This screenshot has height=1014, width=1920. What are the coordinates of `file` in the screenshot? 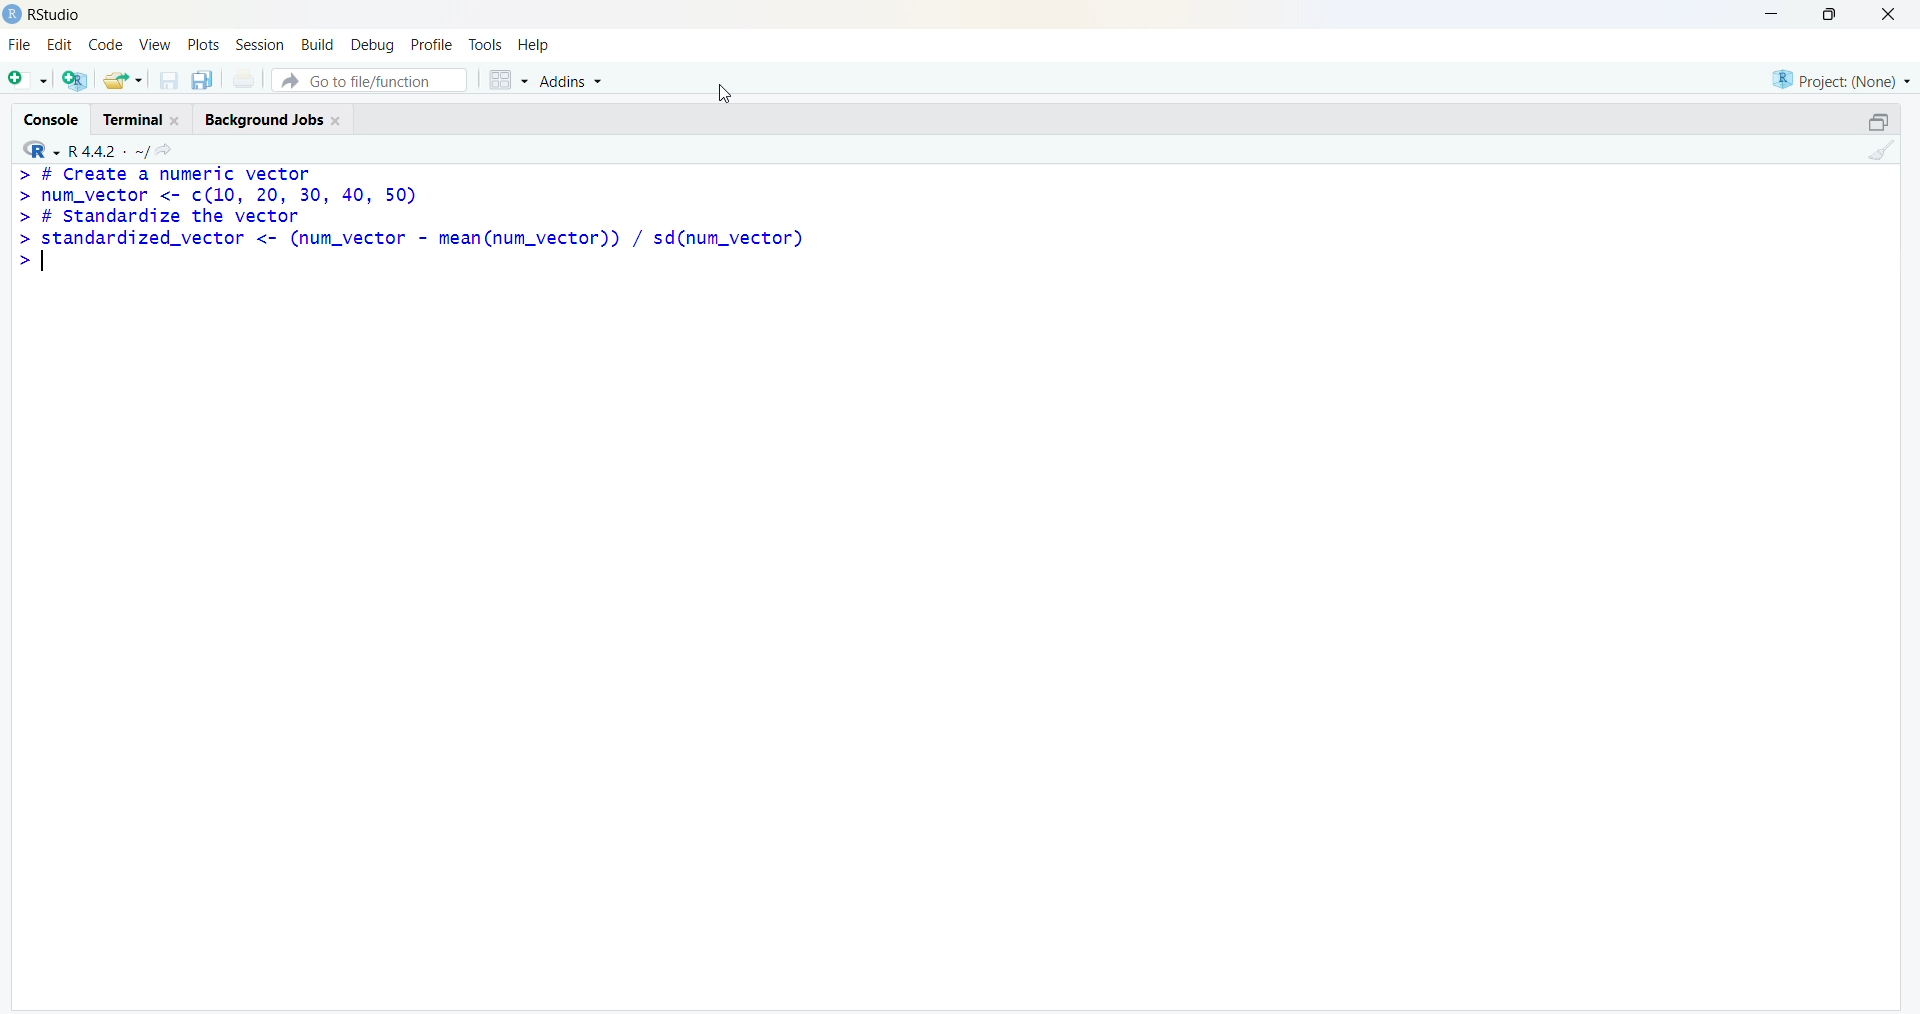 It's located at (20, 44).